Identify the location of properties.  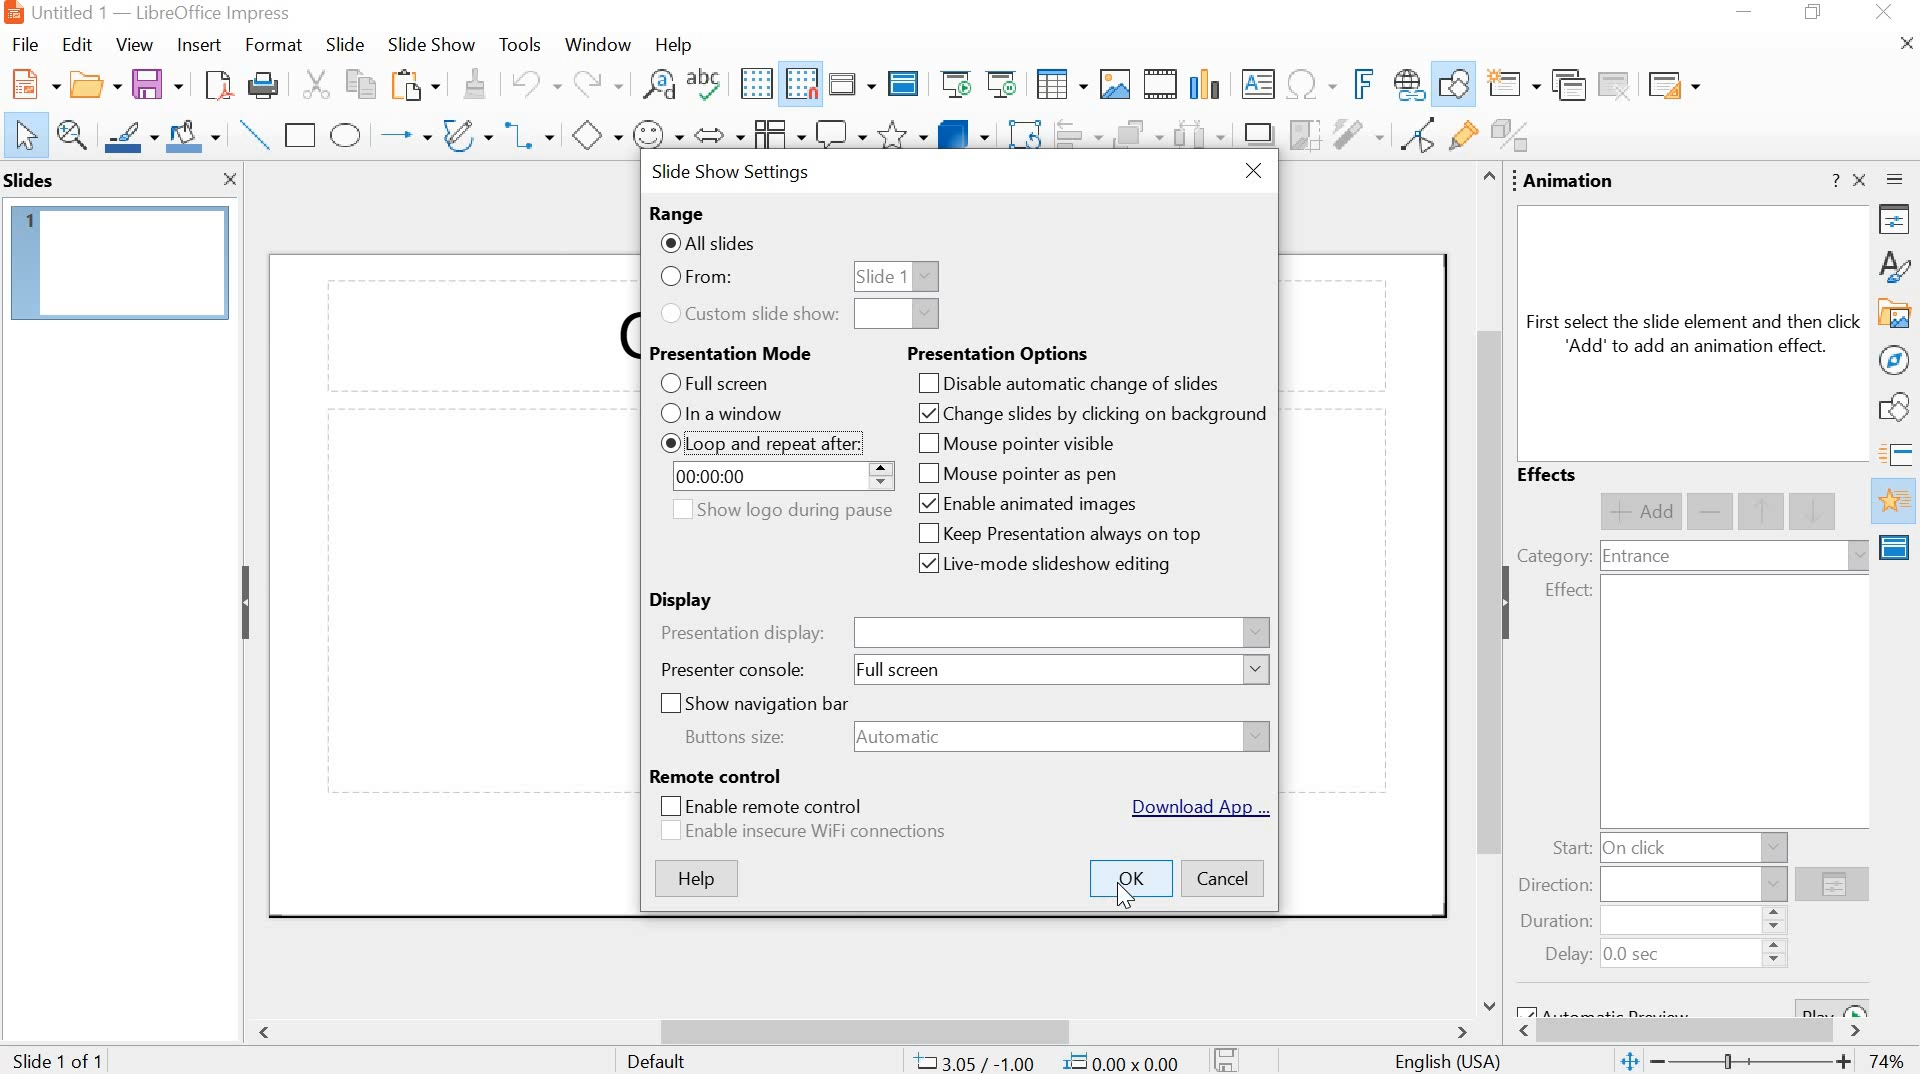
(1898, 223).